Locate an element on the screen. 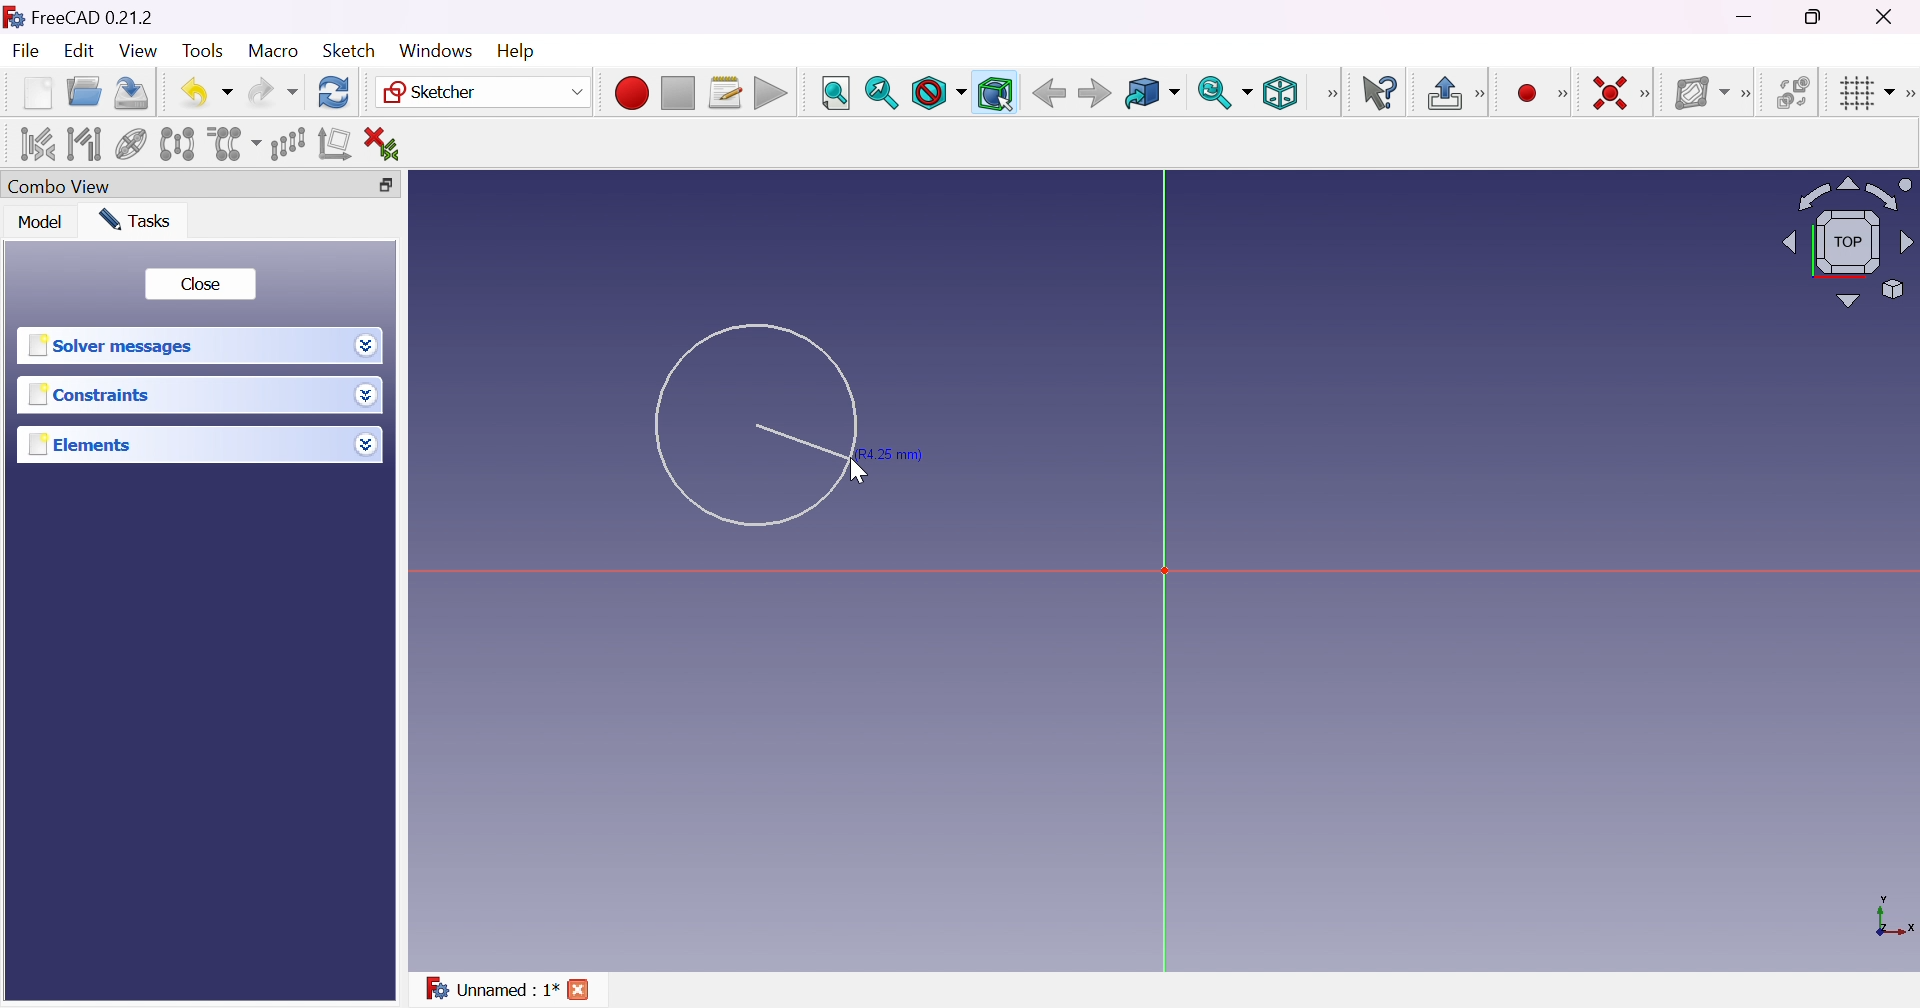 The width and height of the screenshot is (1920, 1008). Toggle grid is located at coordinates (1865, 94).